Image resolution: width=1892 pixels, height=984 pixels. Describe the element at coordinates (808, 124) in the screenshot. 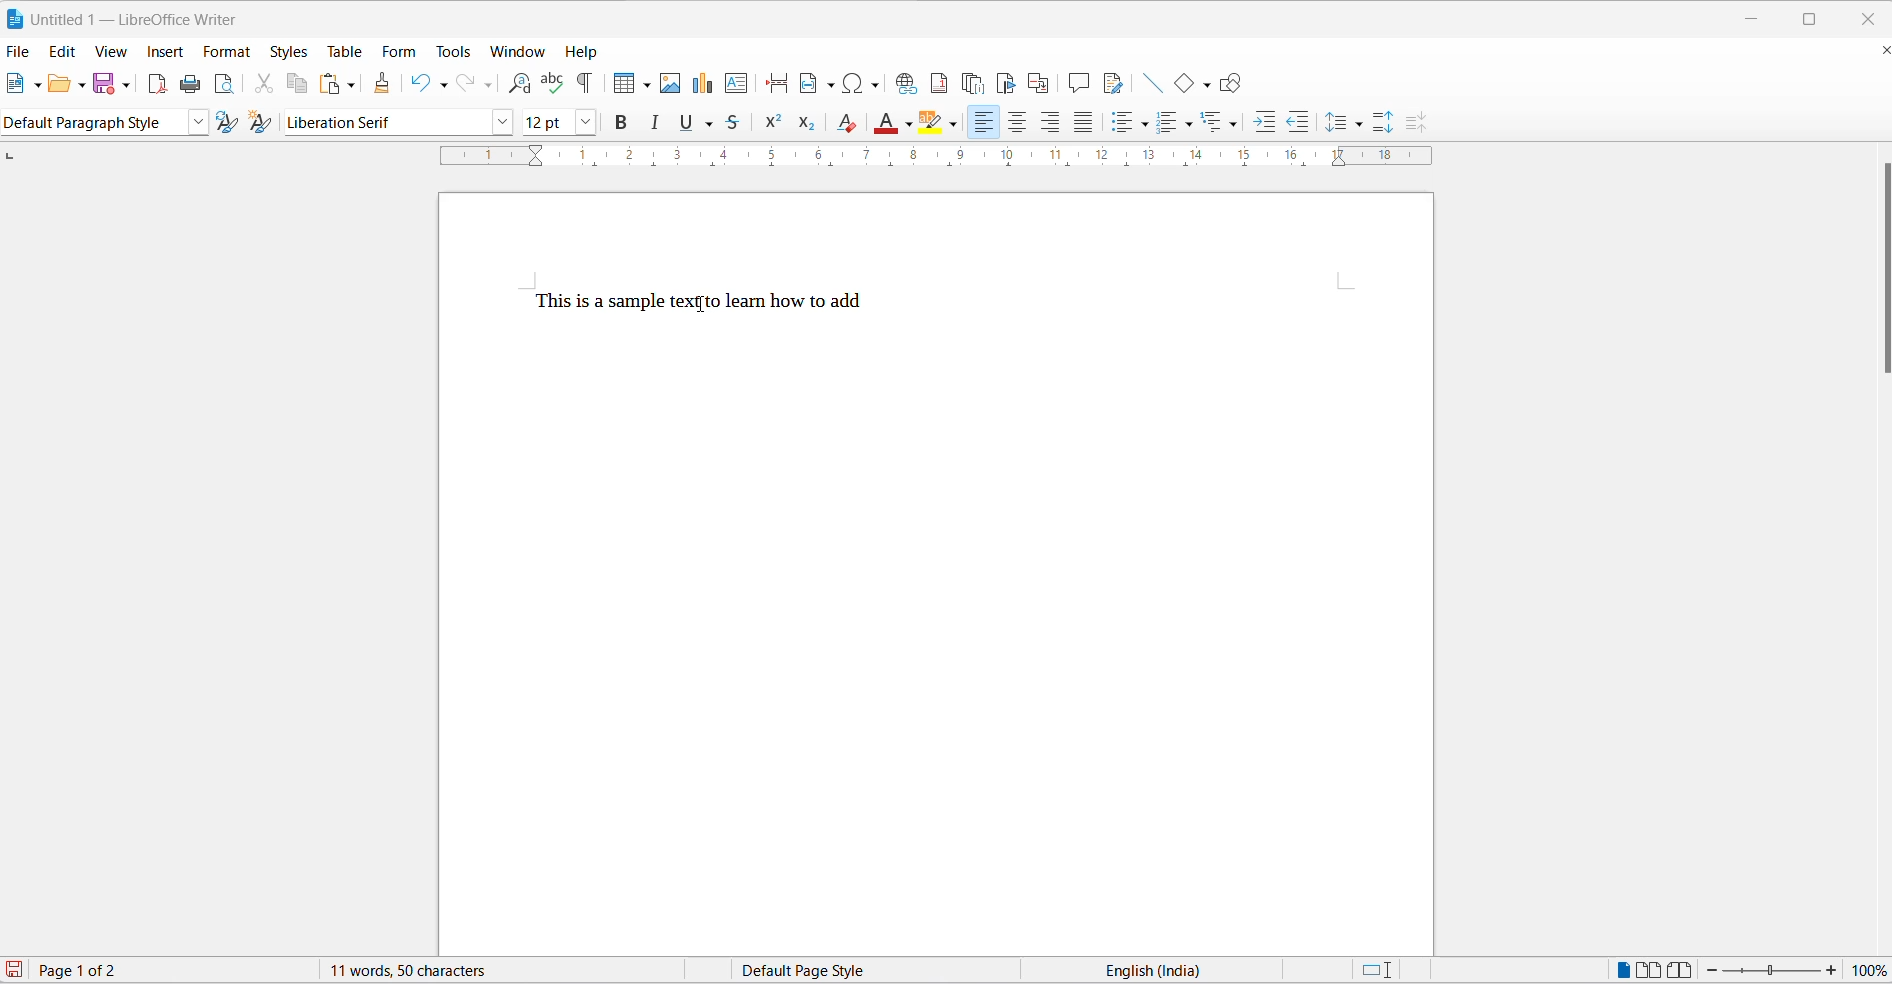

I see `subscript` at that location.